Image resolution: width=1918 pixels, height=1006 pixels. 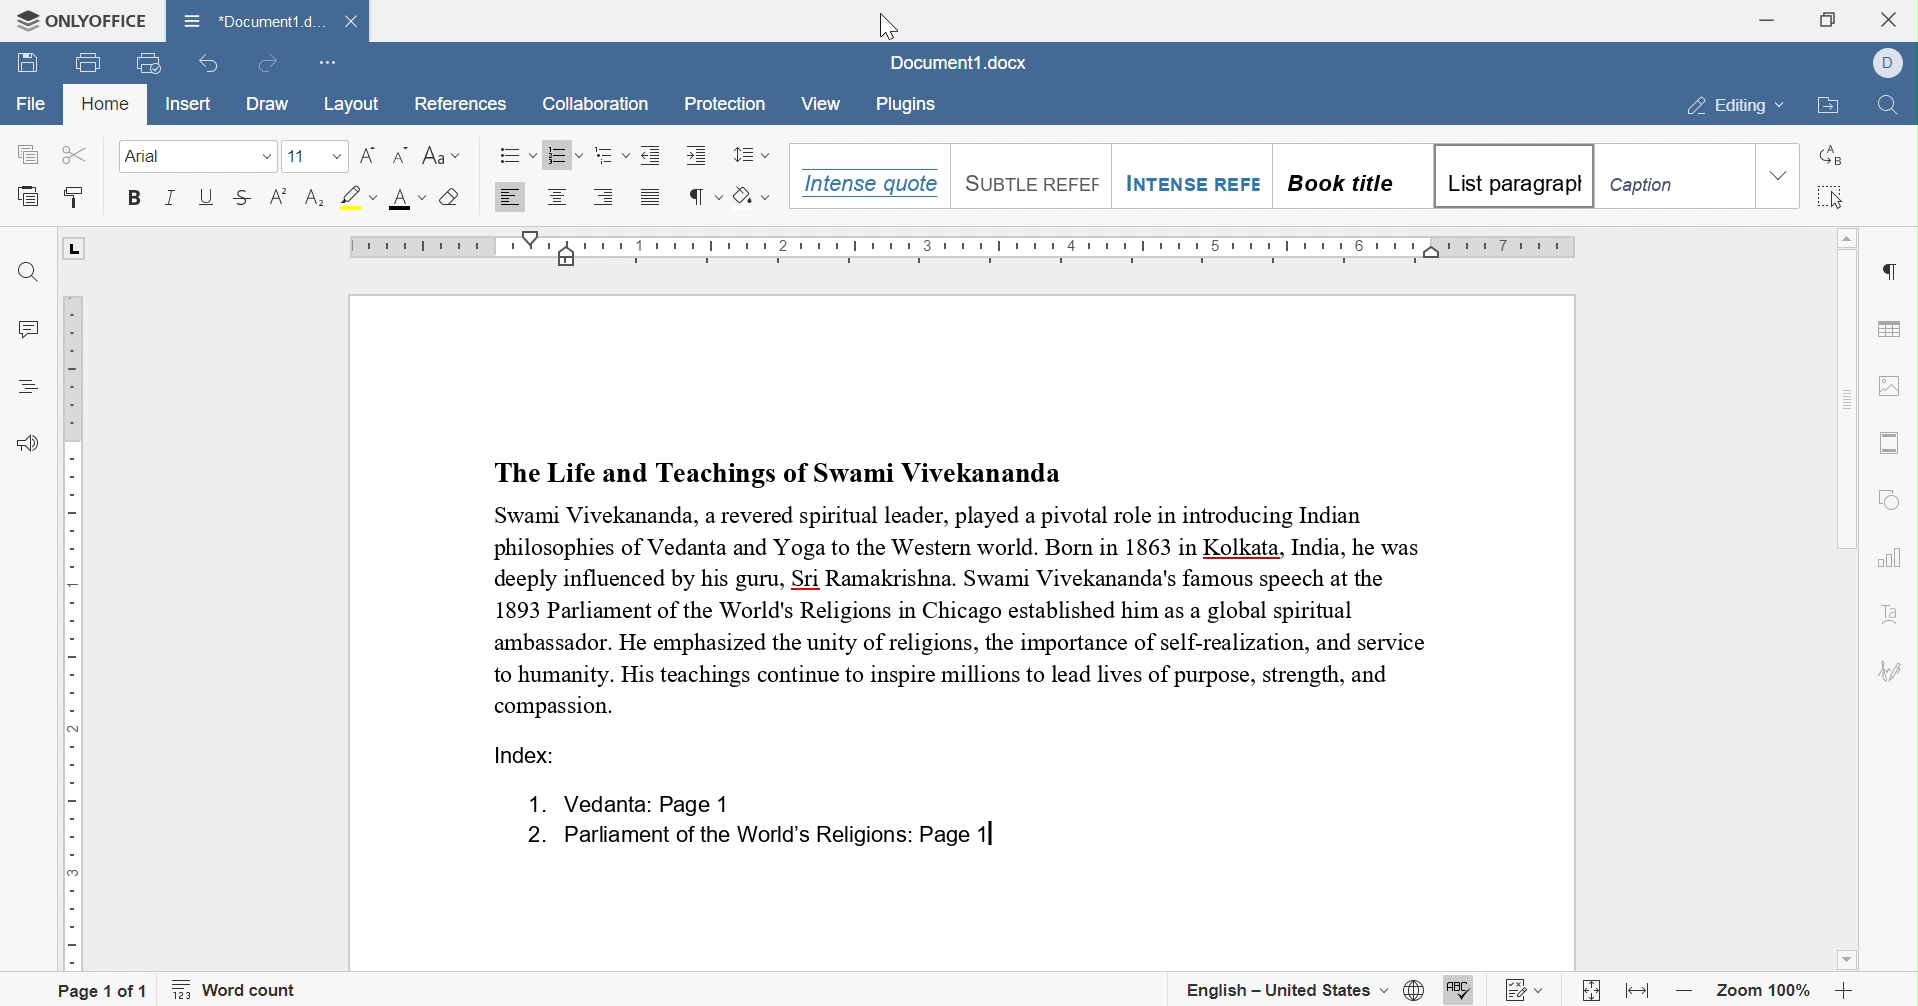 I want to click on find, so click(x=28, y=273).